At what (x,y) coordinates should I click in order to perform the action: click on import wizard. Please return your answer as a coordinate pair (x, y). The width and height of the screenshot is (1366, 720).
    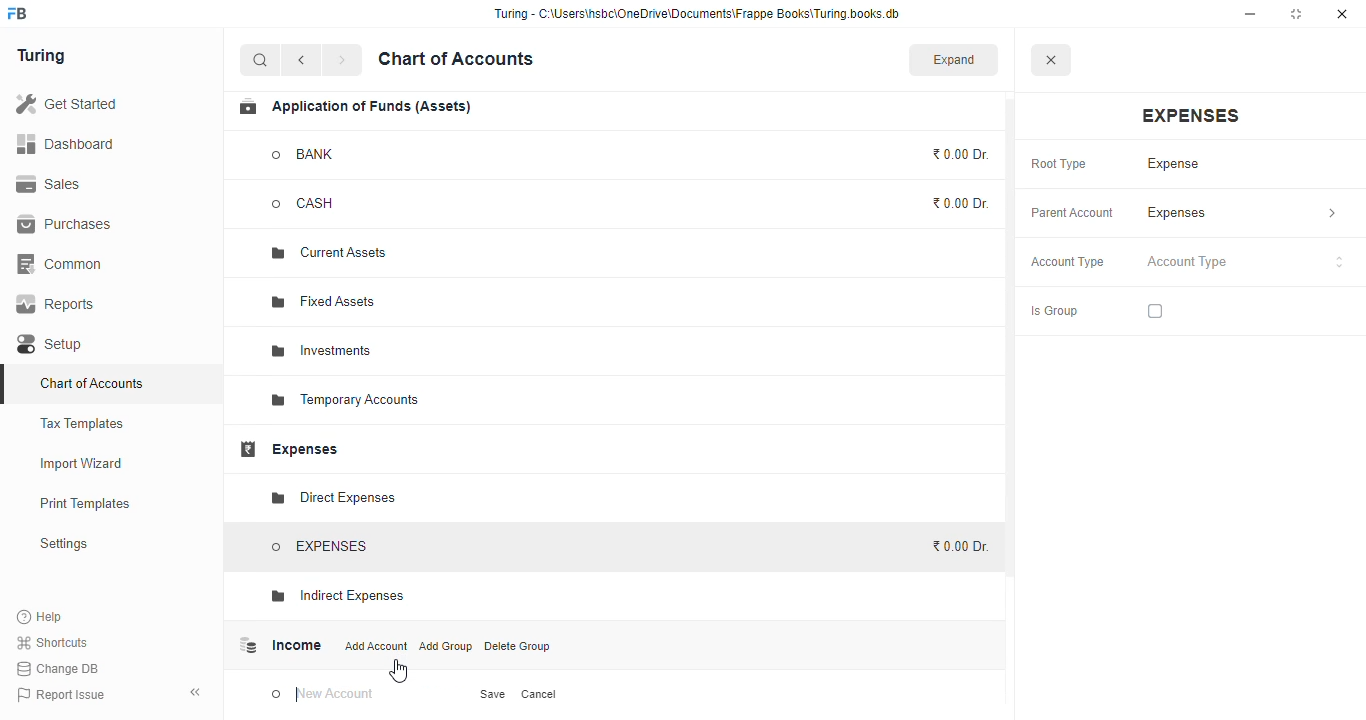
    Looking at the image, I should click on (82, 464).